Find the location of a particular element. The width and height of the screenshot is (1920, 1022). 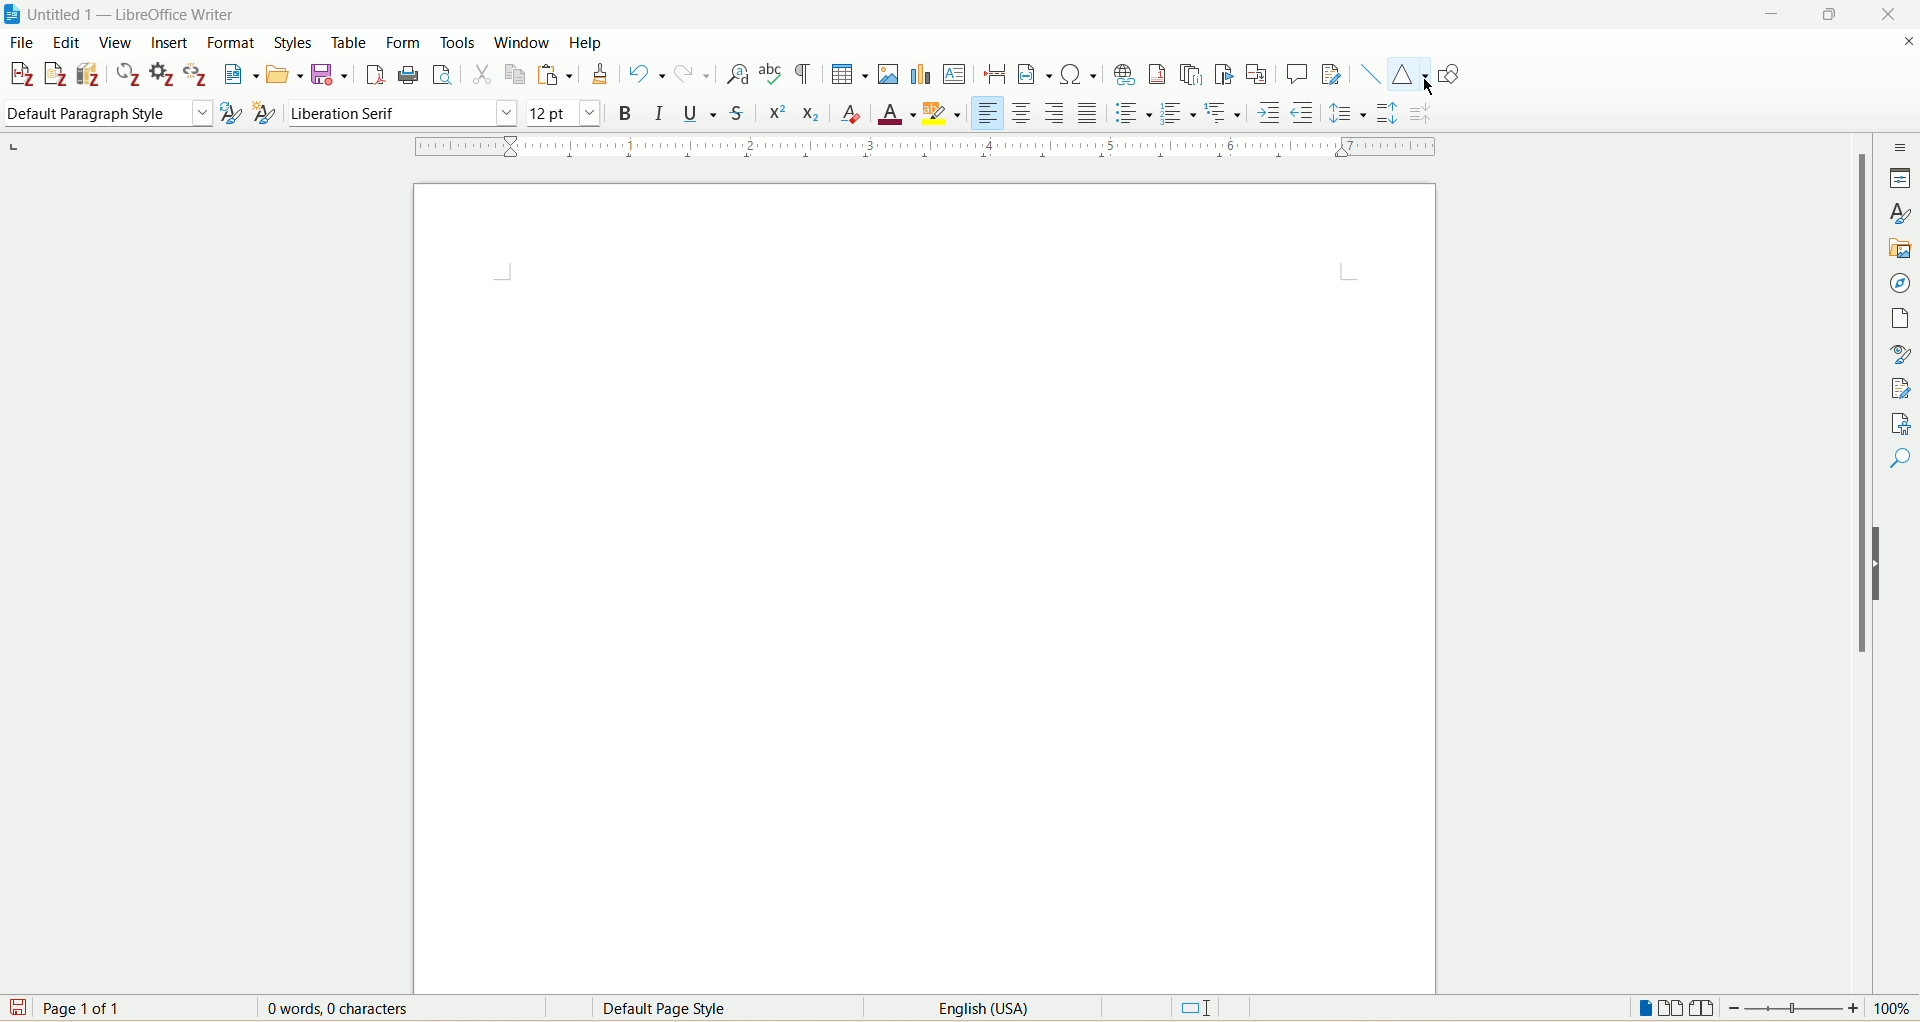

open is located at coordinates (284, 75).